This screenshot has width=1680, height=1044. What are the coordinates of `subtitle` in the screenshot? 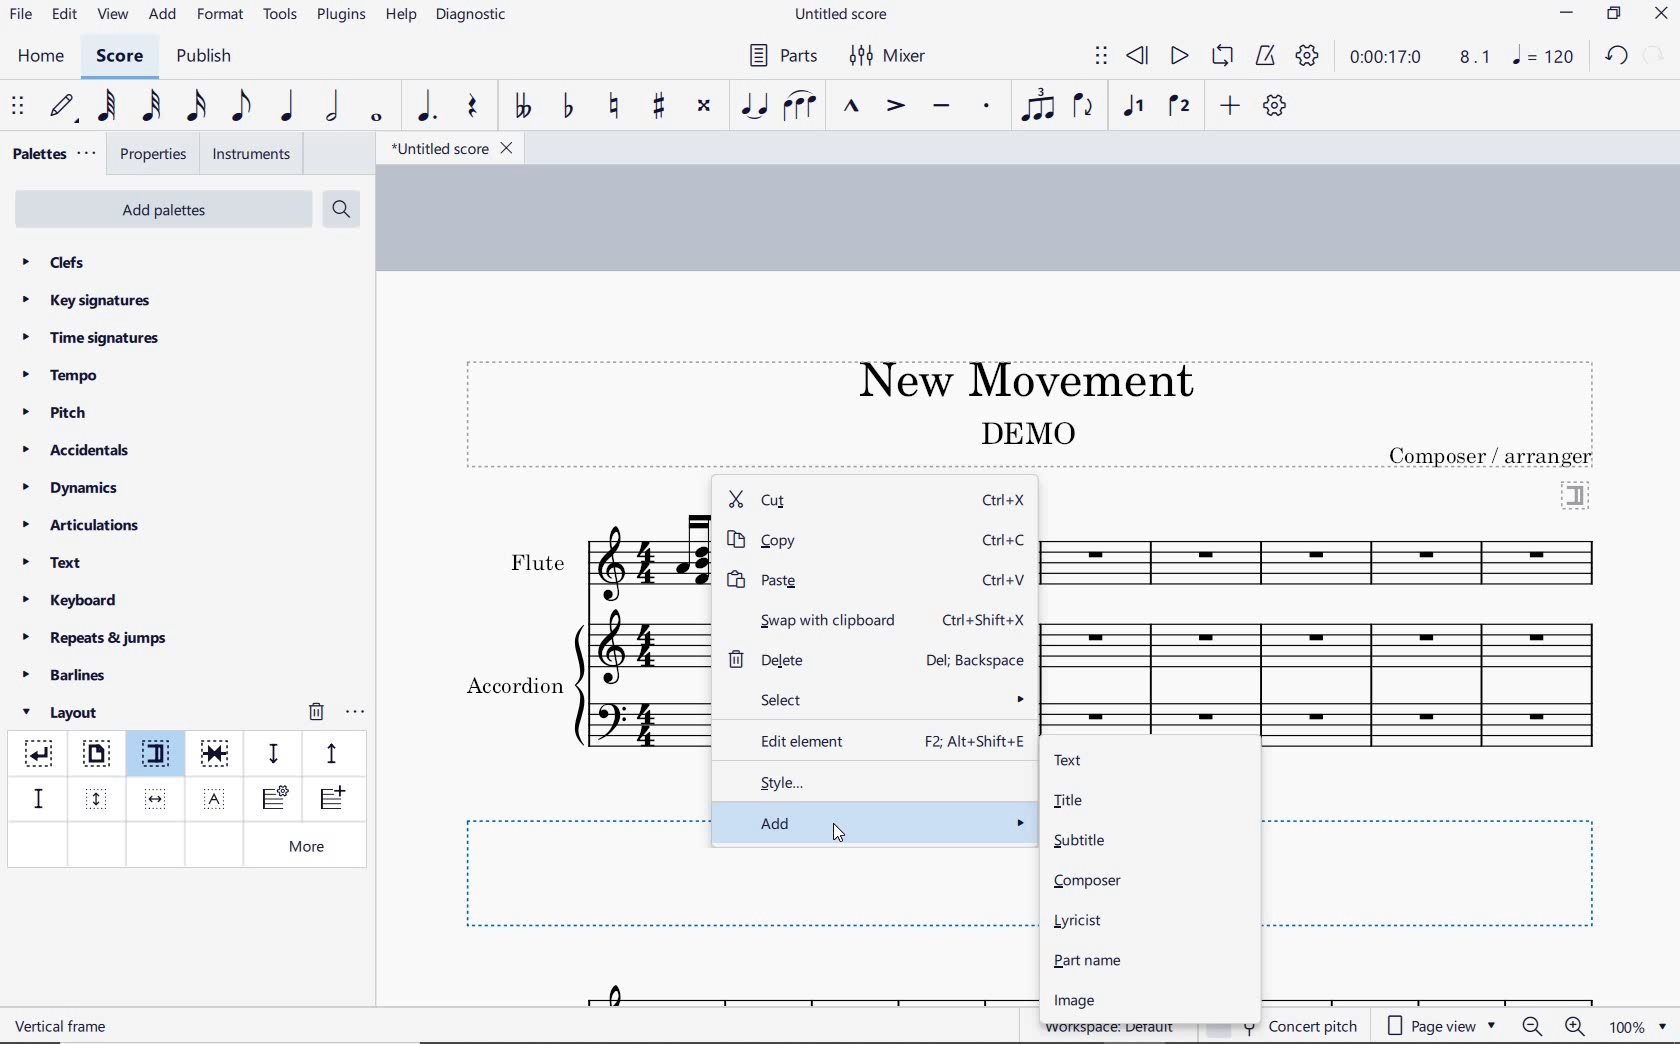 It's located at (1078, 840).